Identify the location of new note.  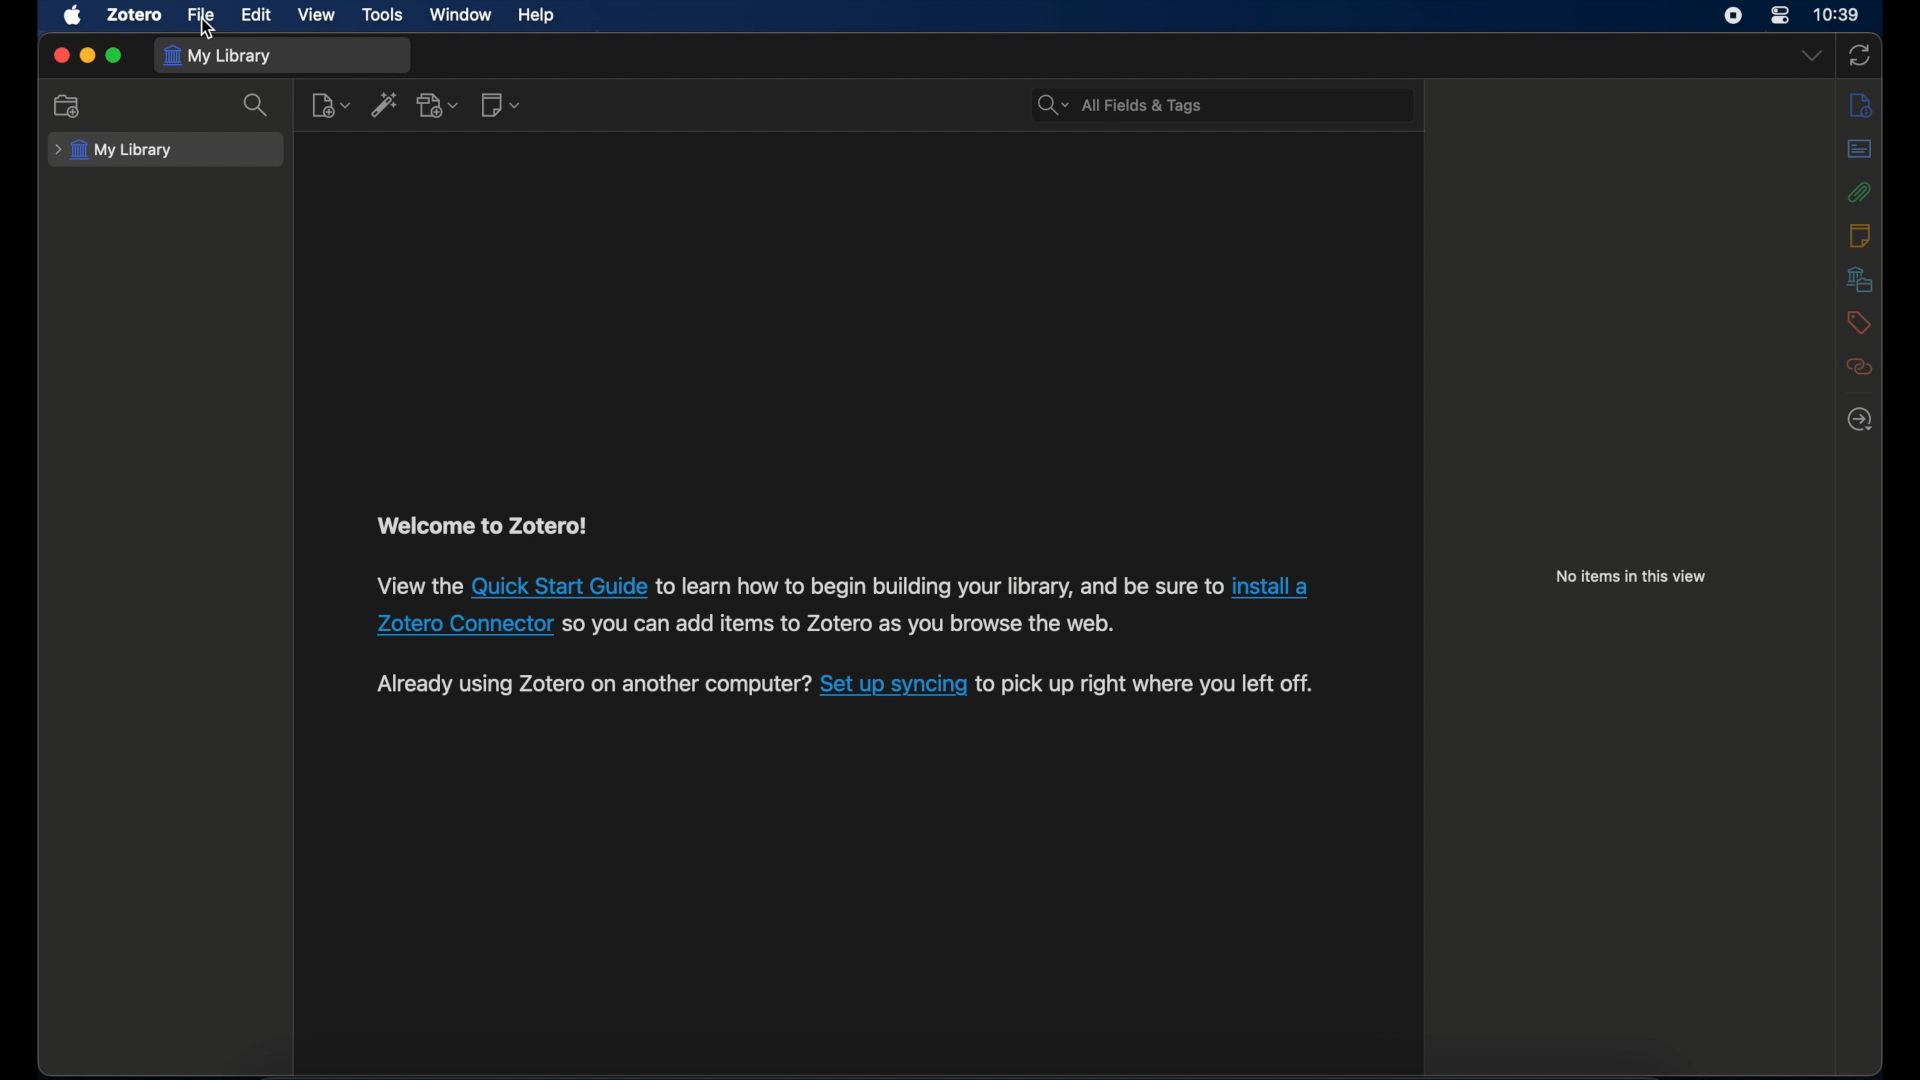
(499, 106).